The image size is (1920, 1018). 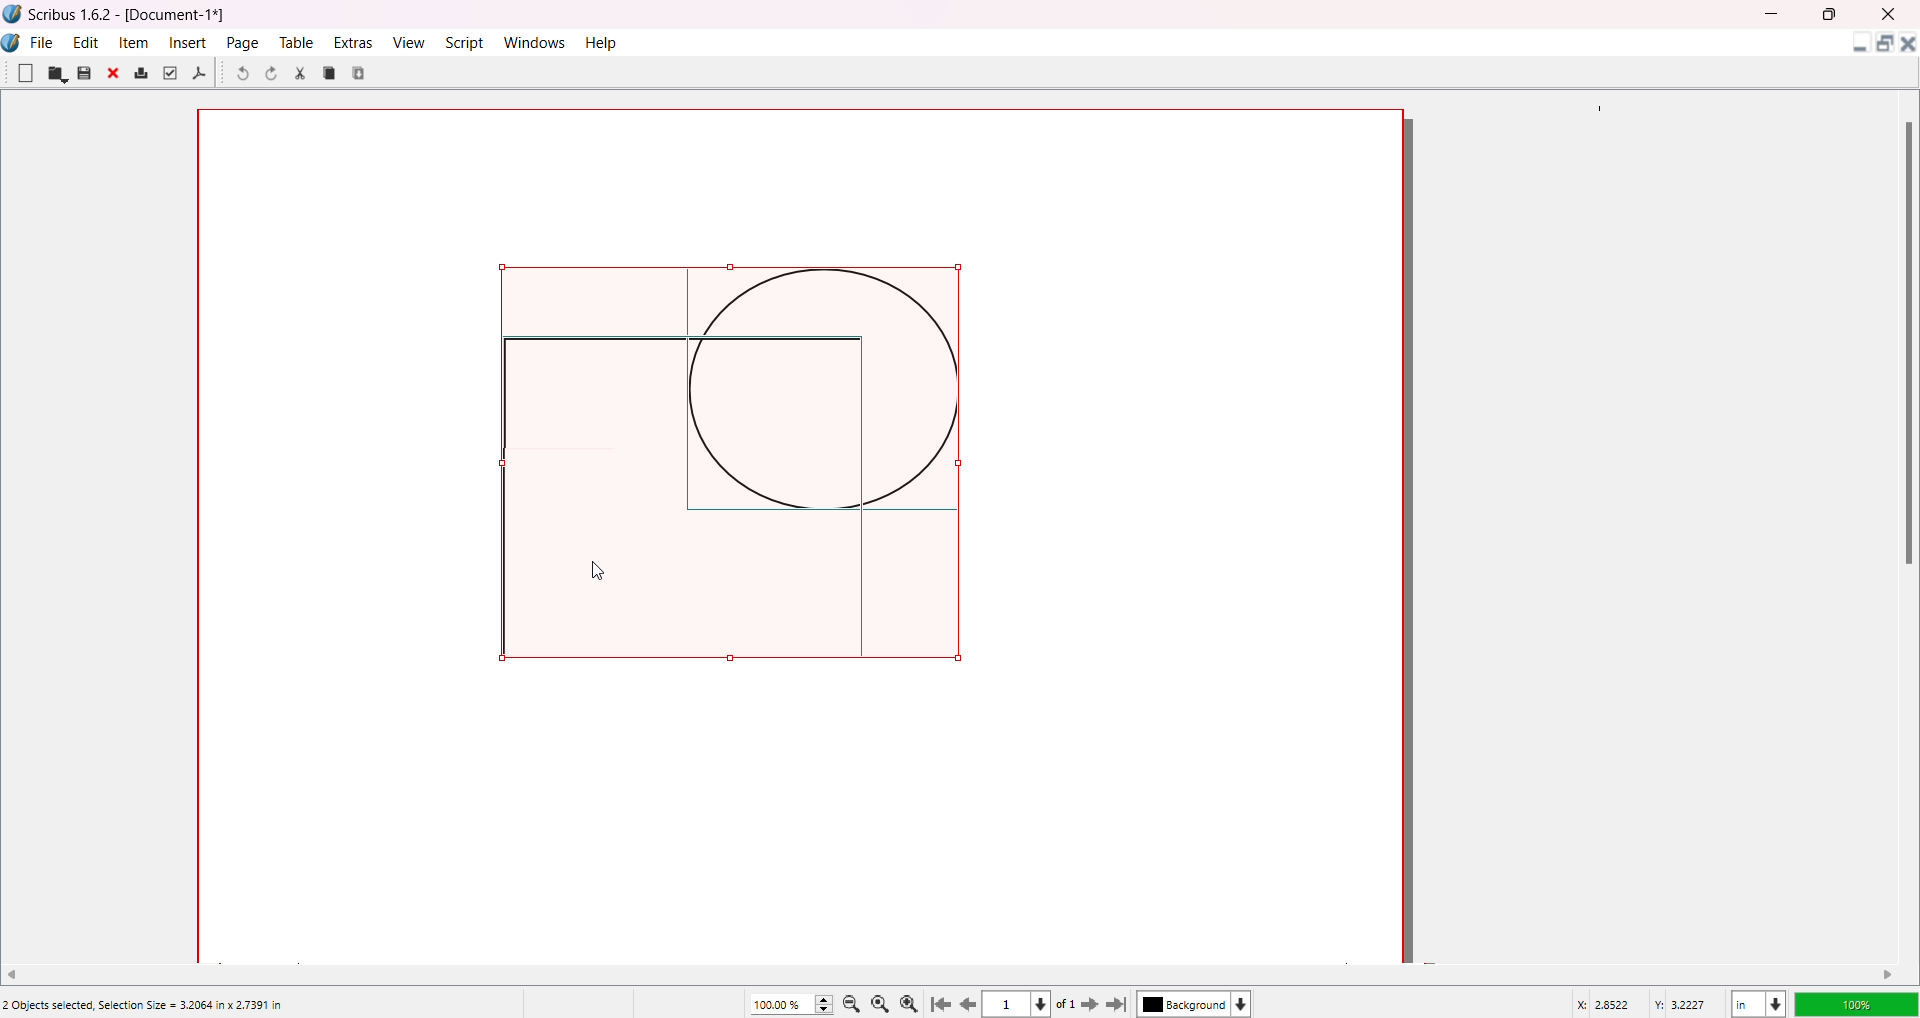 What do you see at coordinates (244, 42) in the screenshot?
I see `Page` at bounding box center [244, 42].